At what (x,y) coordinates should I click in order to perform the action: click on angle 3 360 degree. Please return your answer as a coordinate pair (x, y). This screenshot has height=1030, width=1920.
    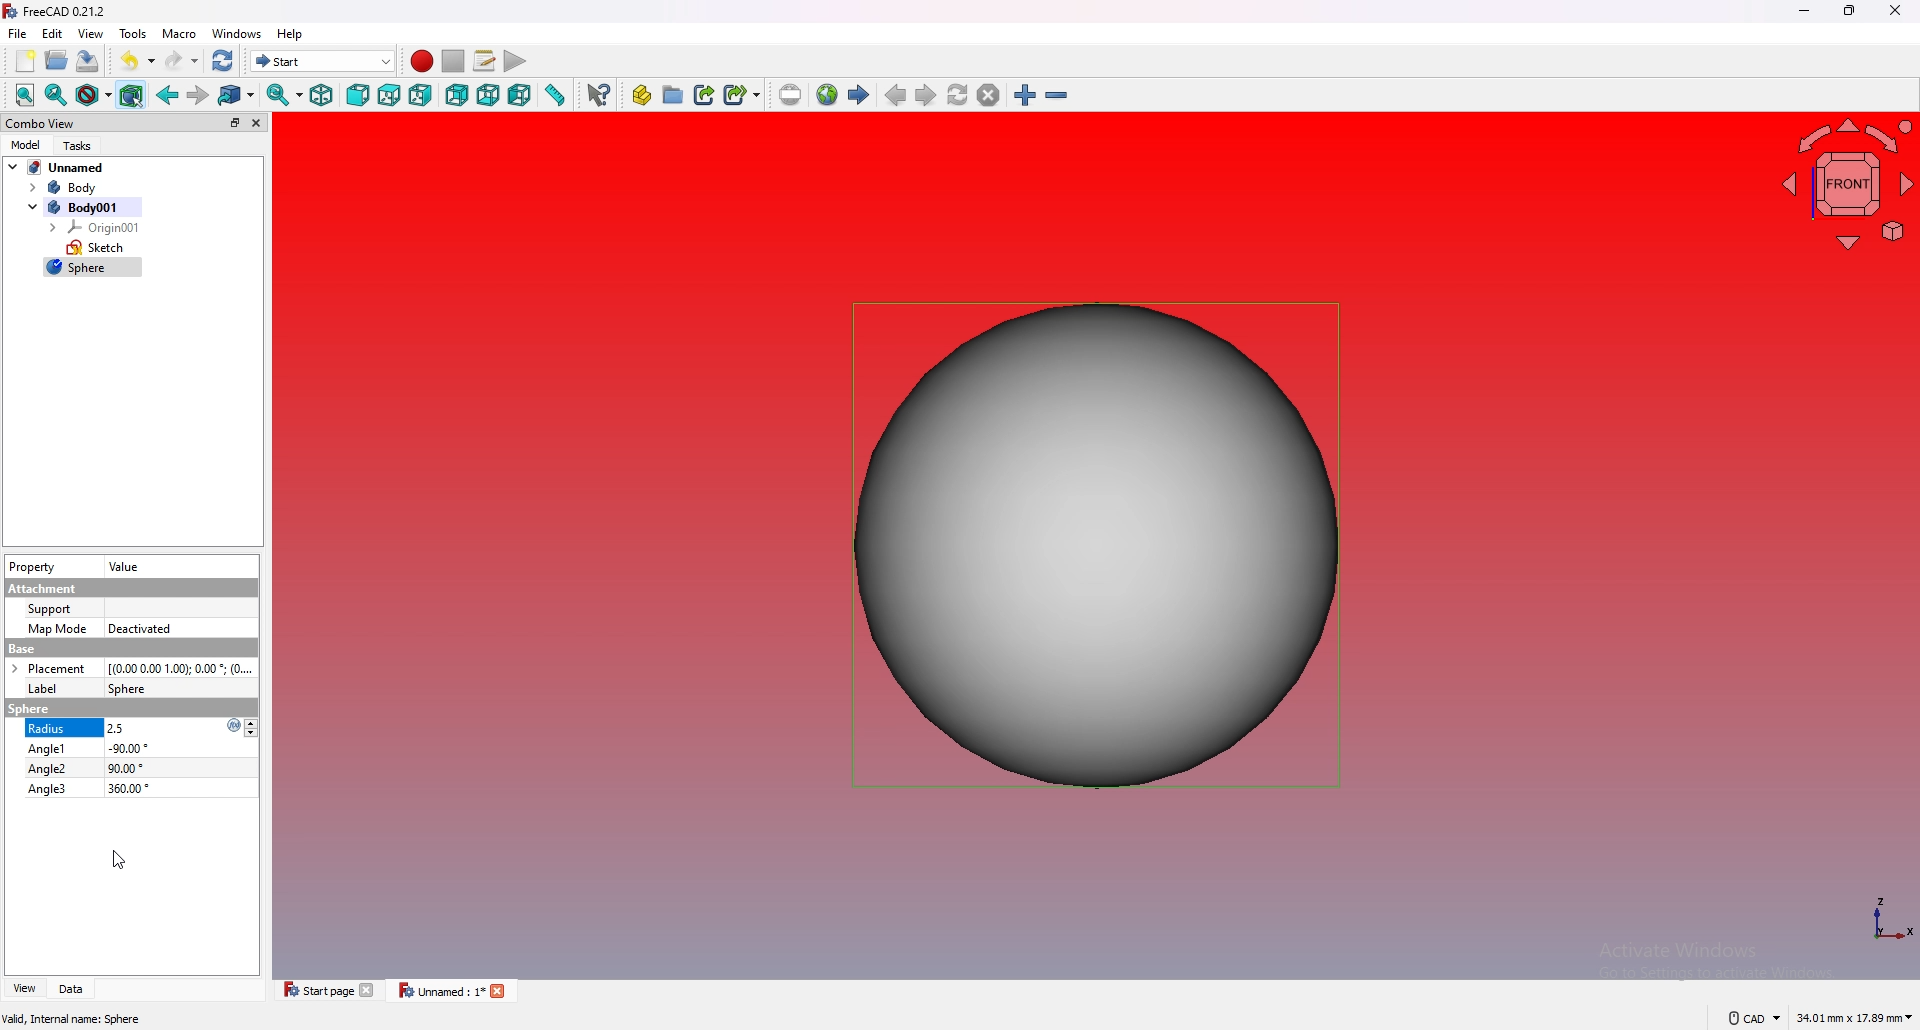
    Looking at the image, I should click on (88, 788).